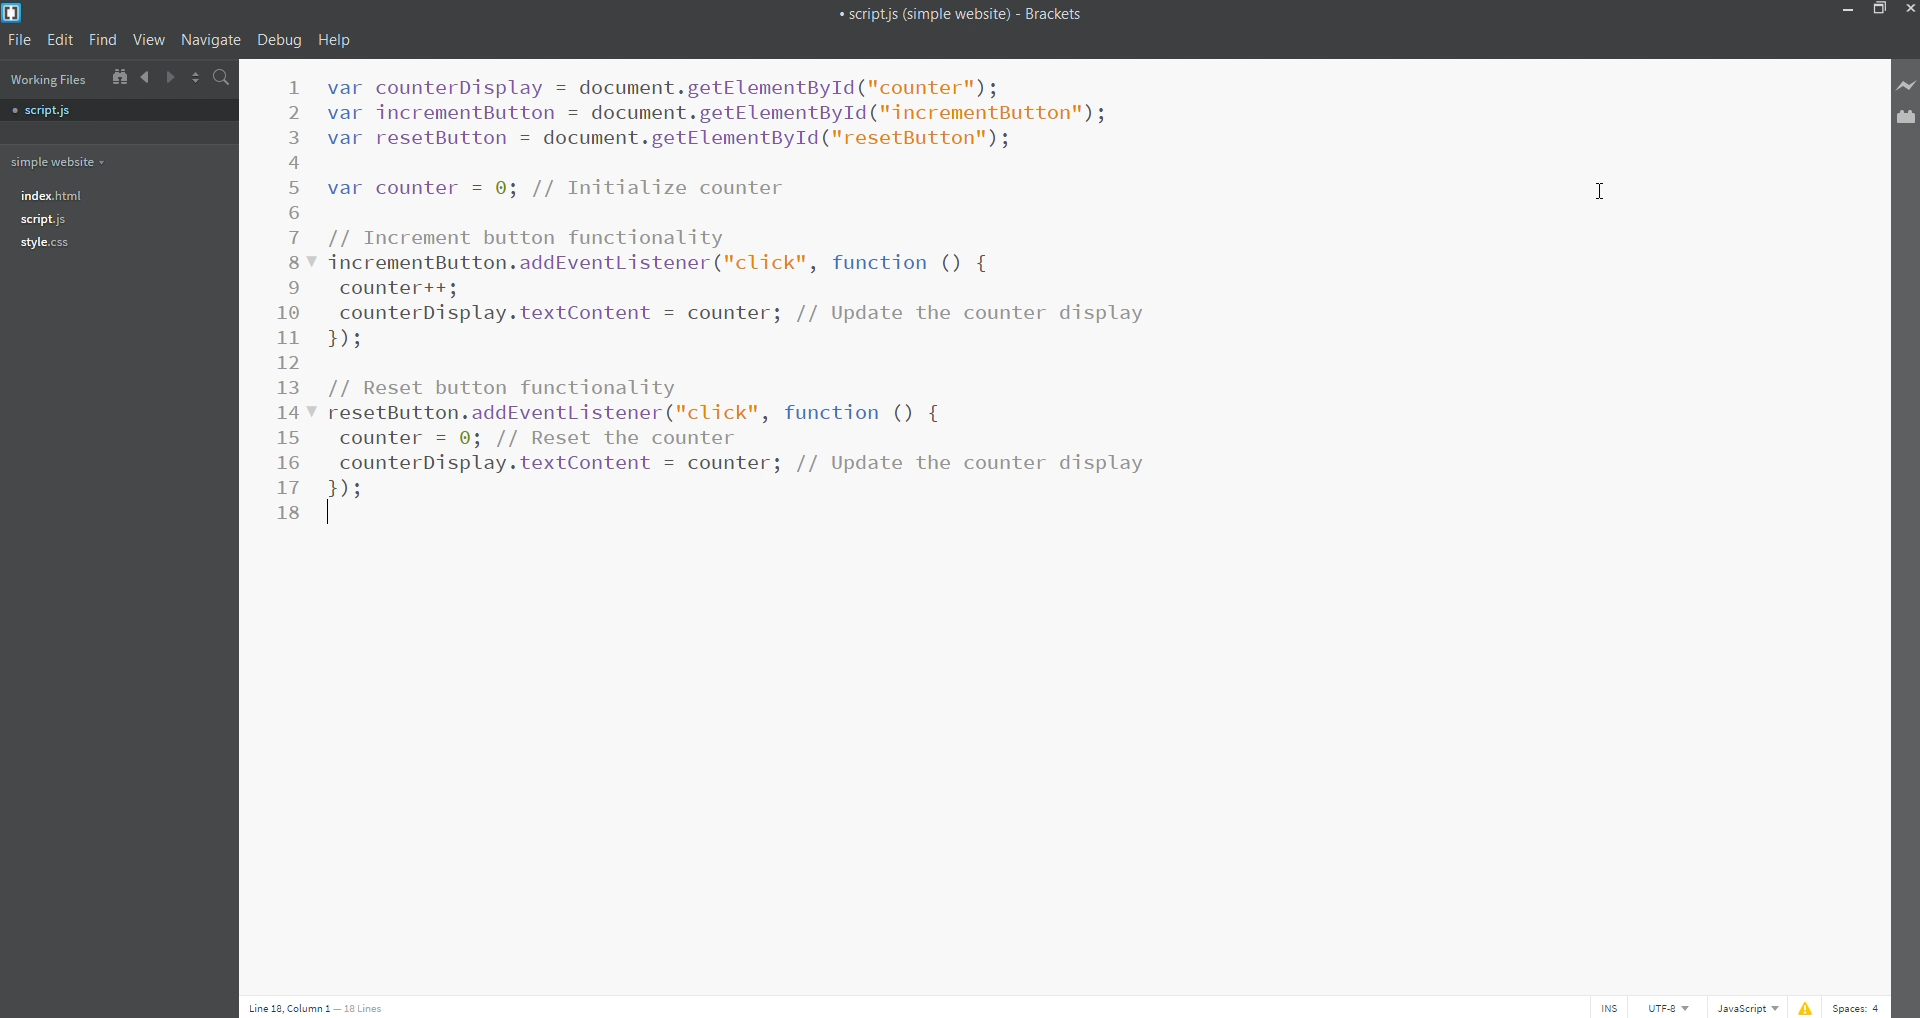  I want to click on minimize, so click(1851, 9).